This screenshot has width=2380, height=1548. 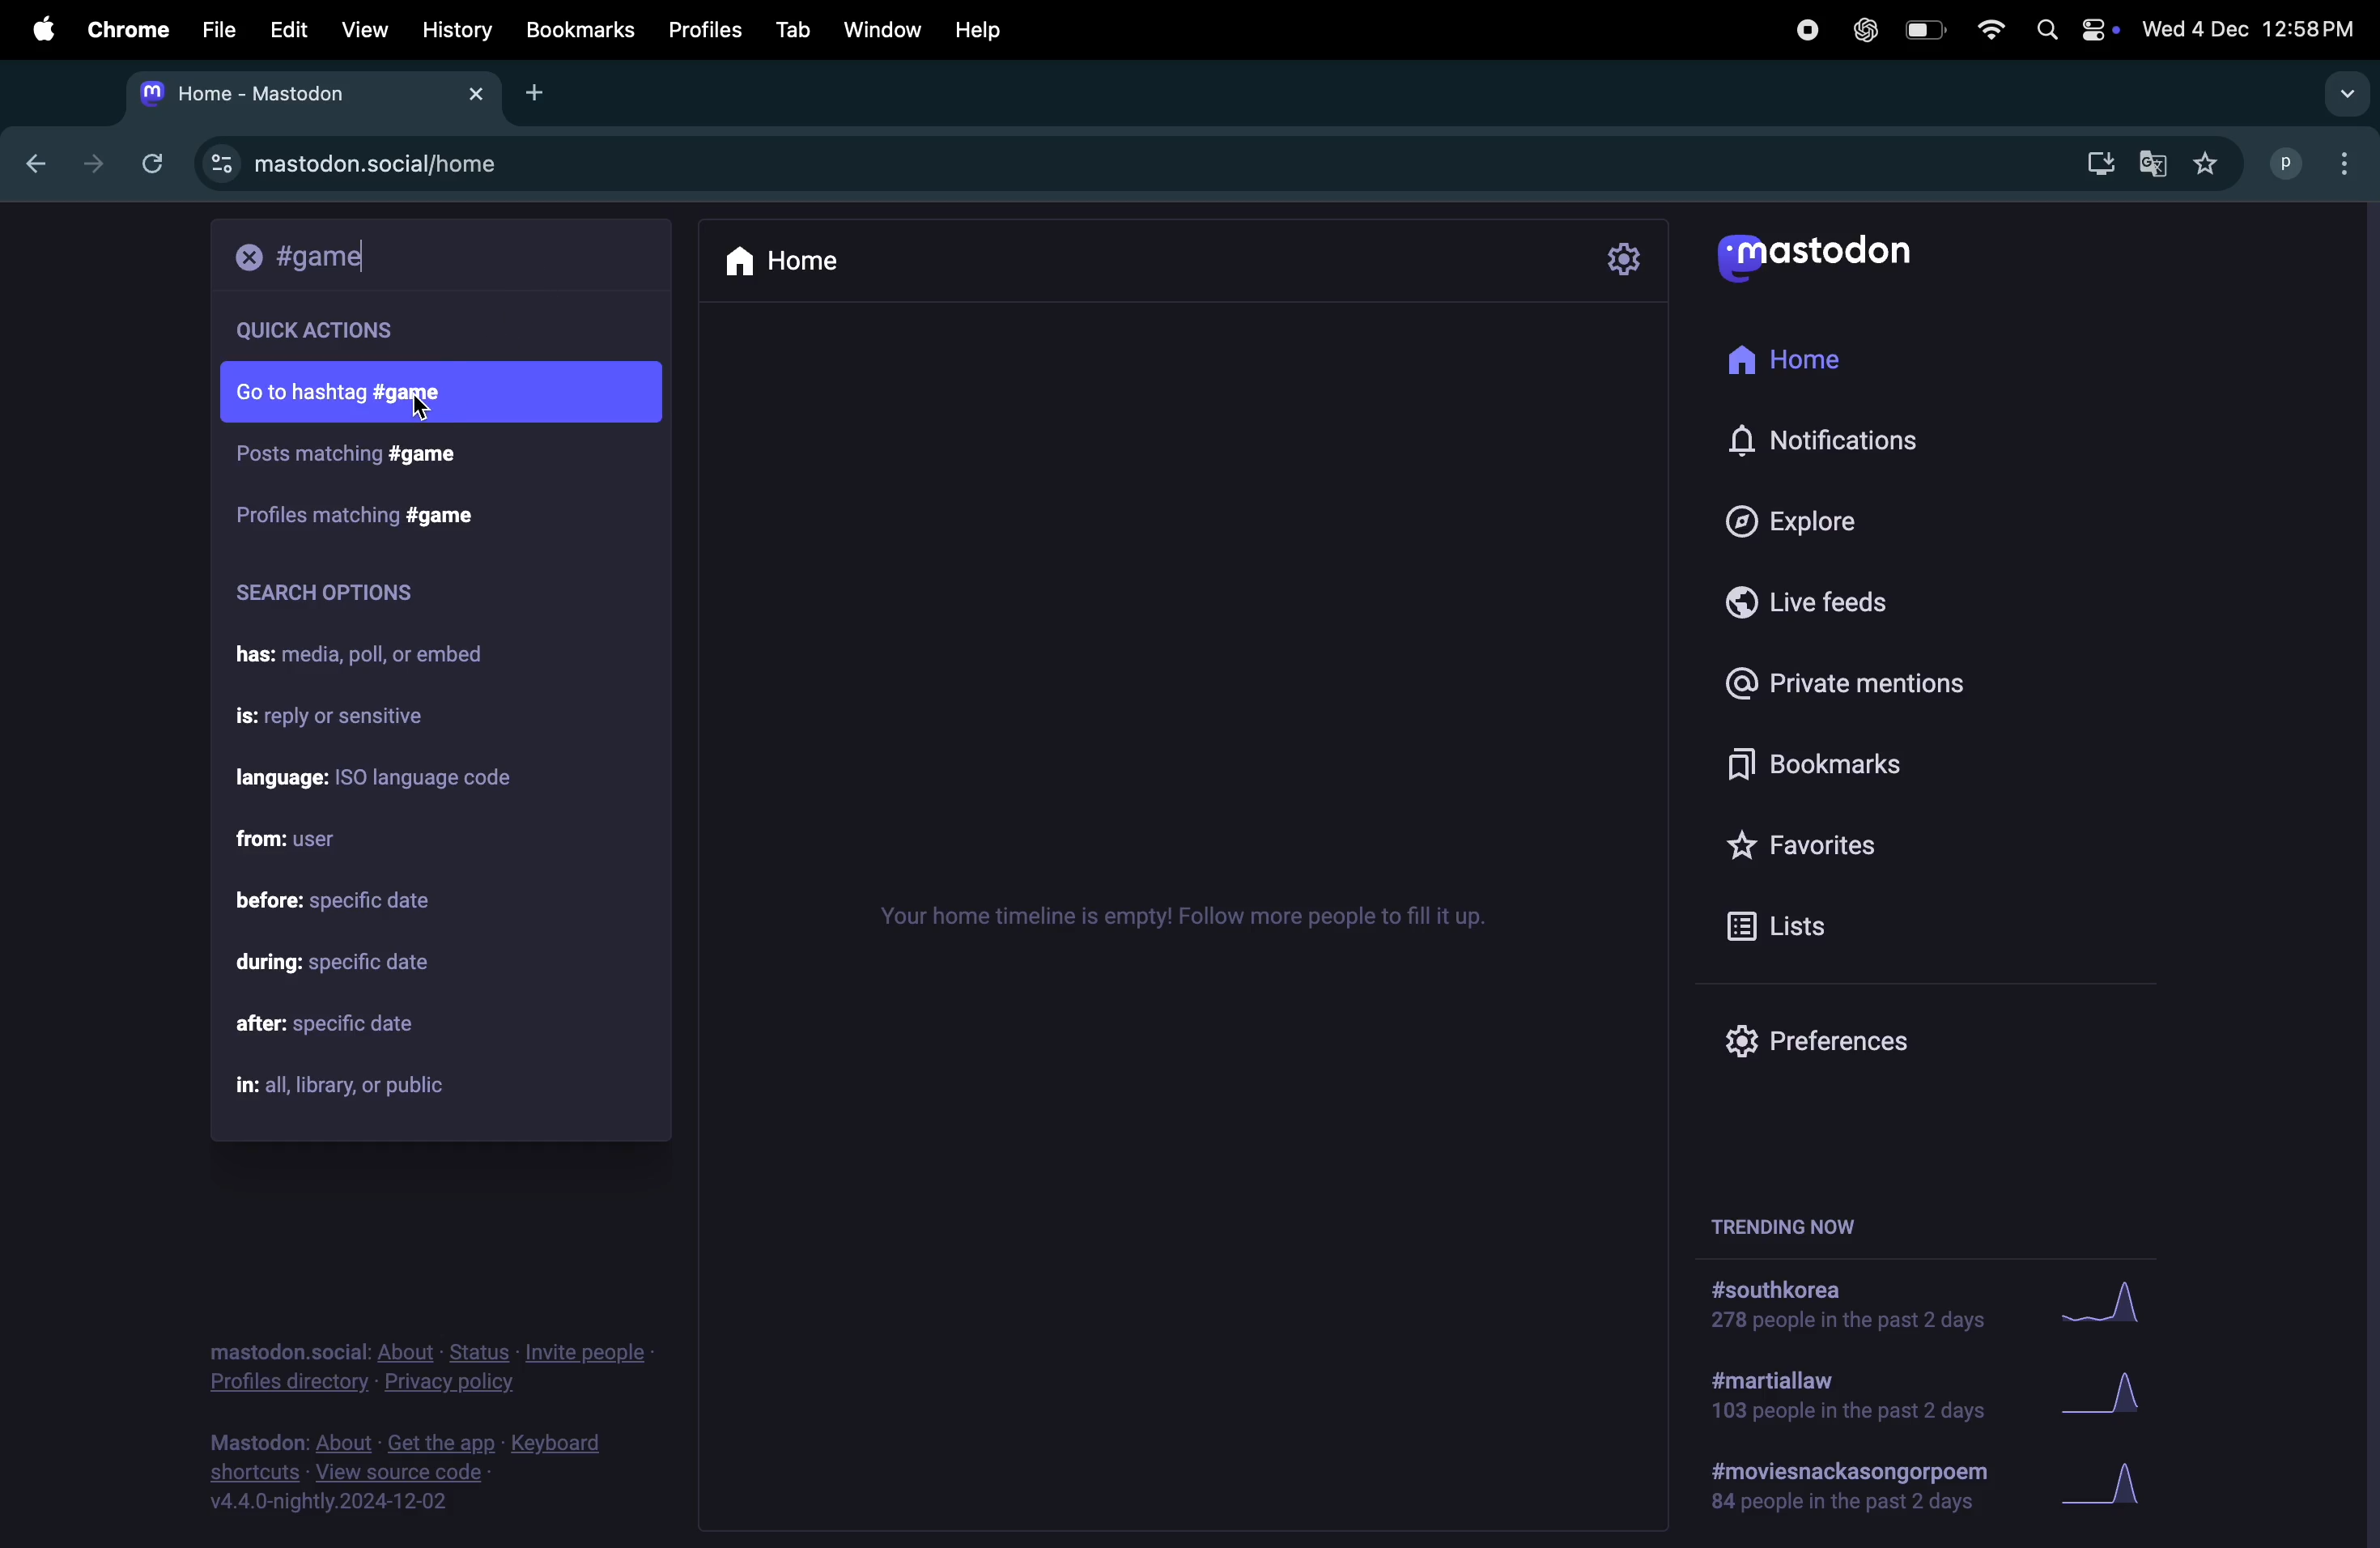 What do you see at coordinates (1876, 682) in the screenshot?
I see `private mentions` at bounding box center [1876, 682].